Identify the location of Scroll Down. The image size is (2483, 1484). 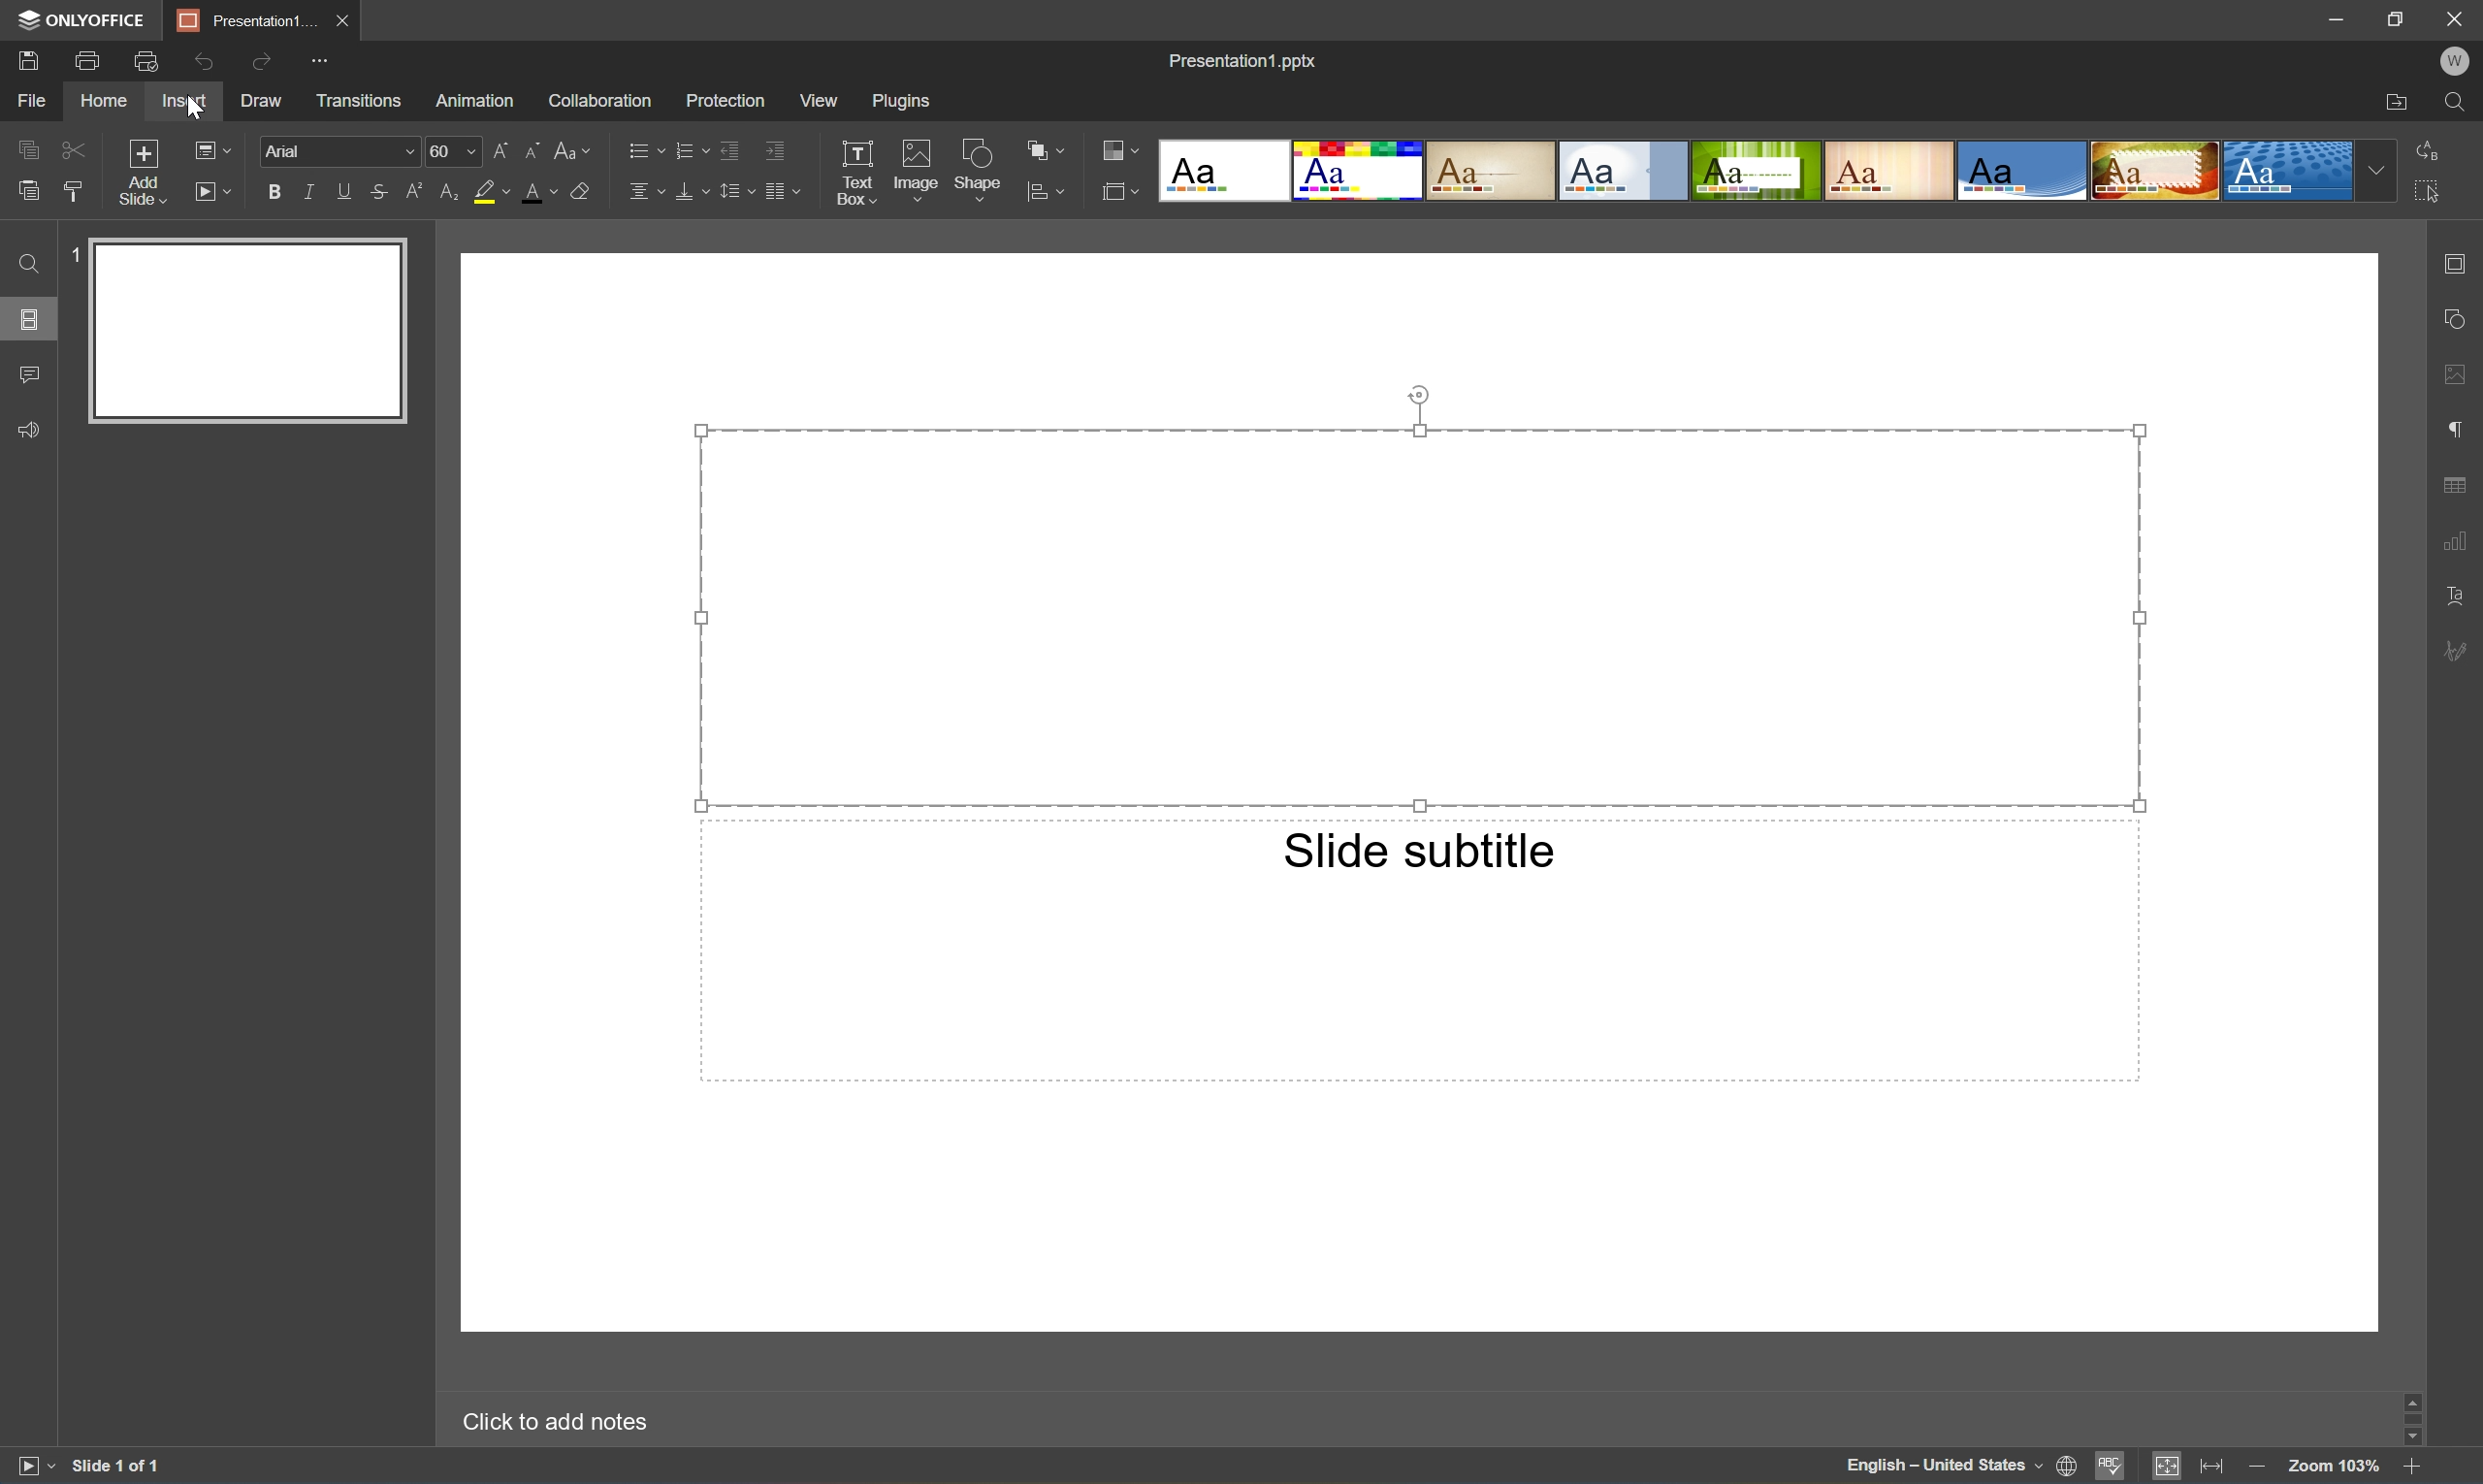
(2407, 1442).